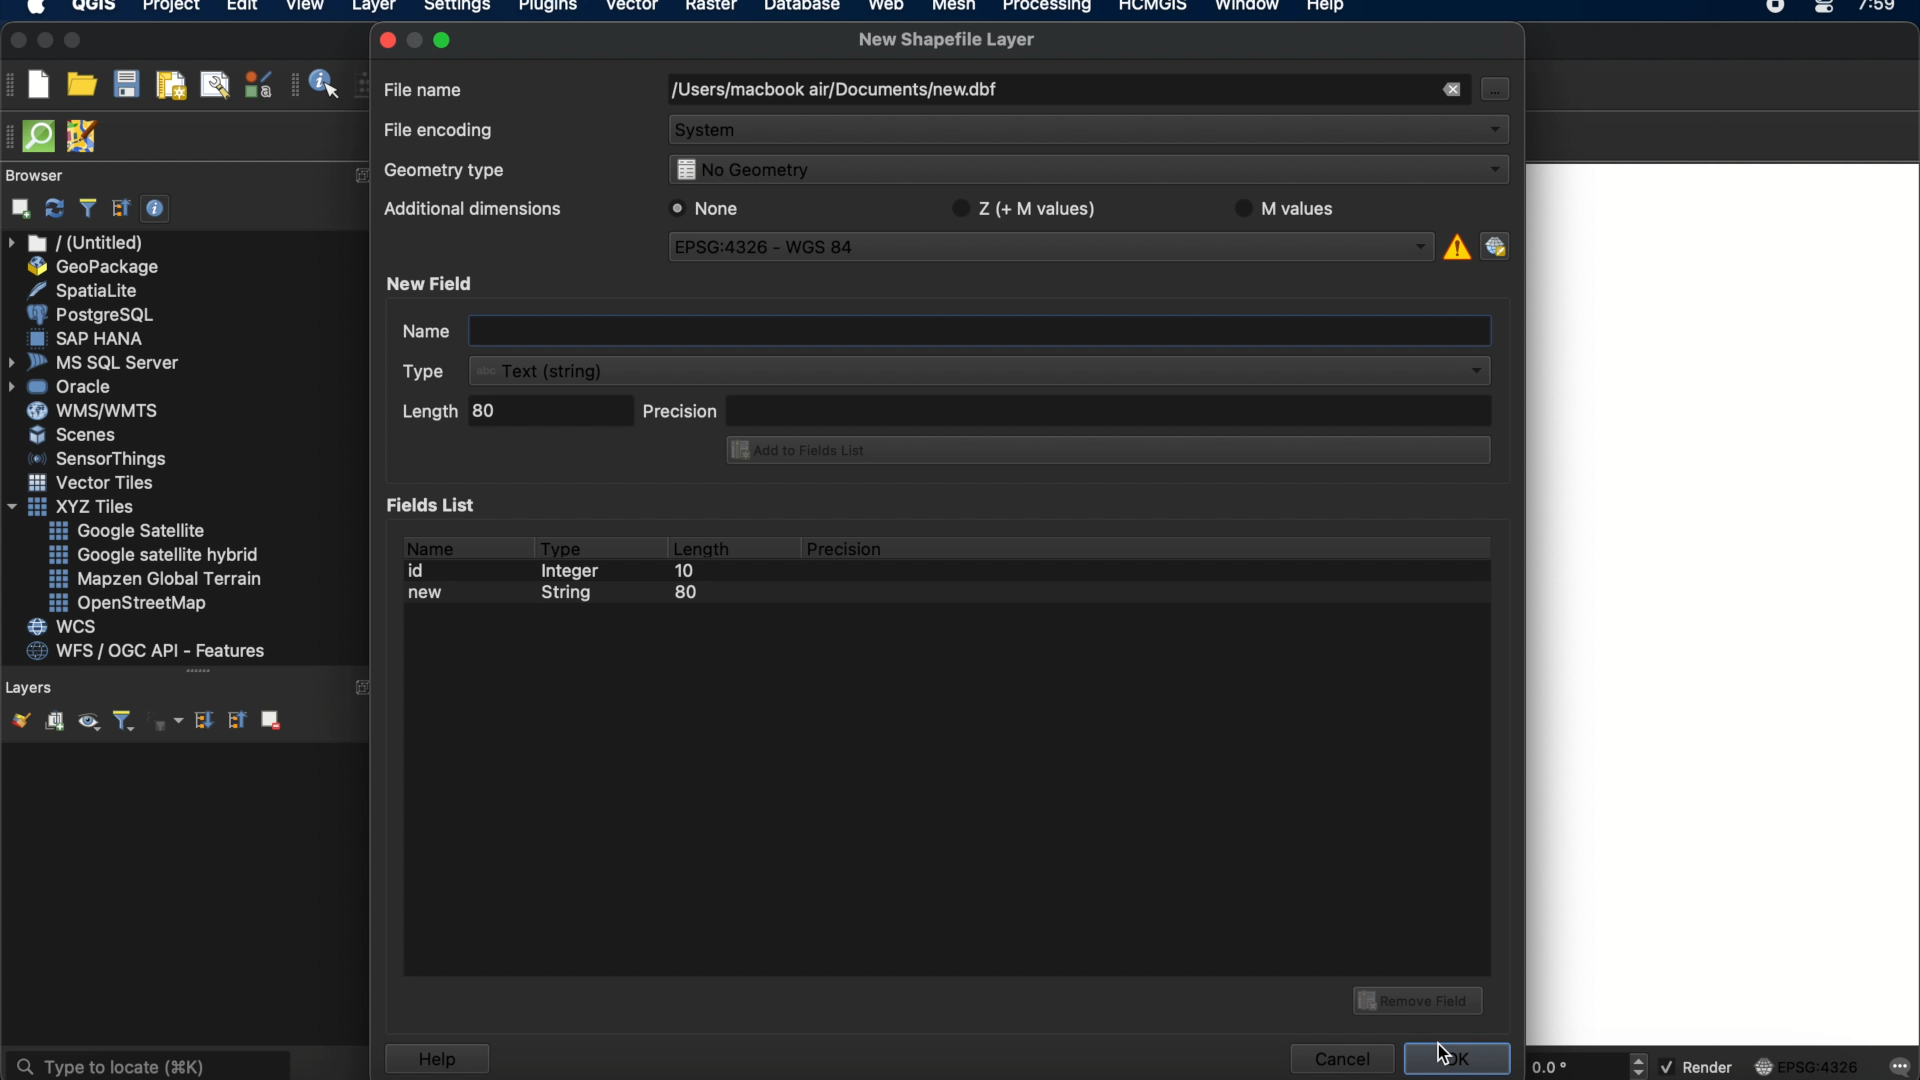  I want to click on new project, so click(38, 84).